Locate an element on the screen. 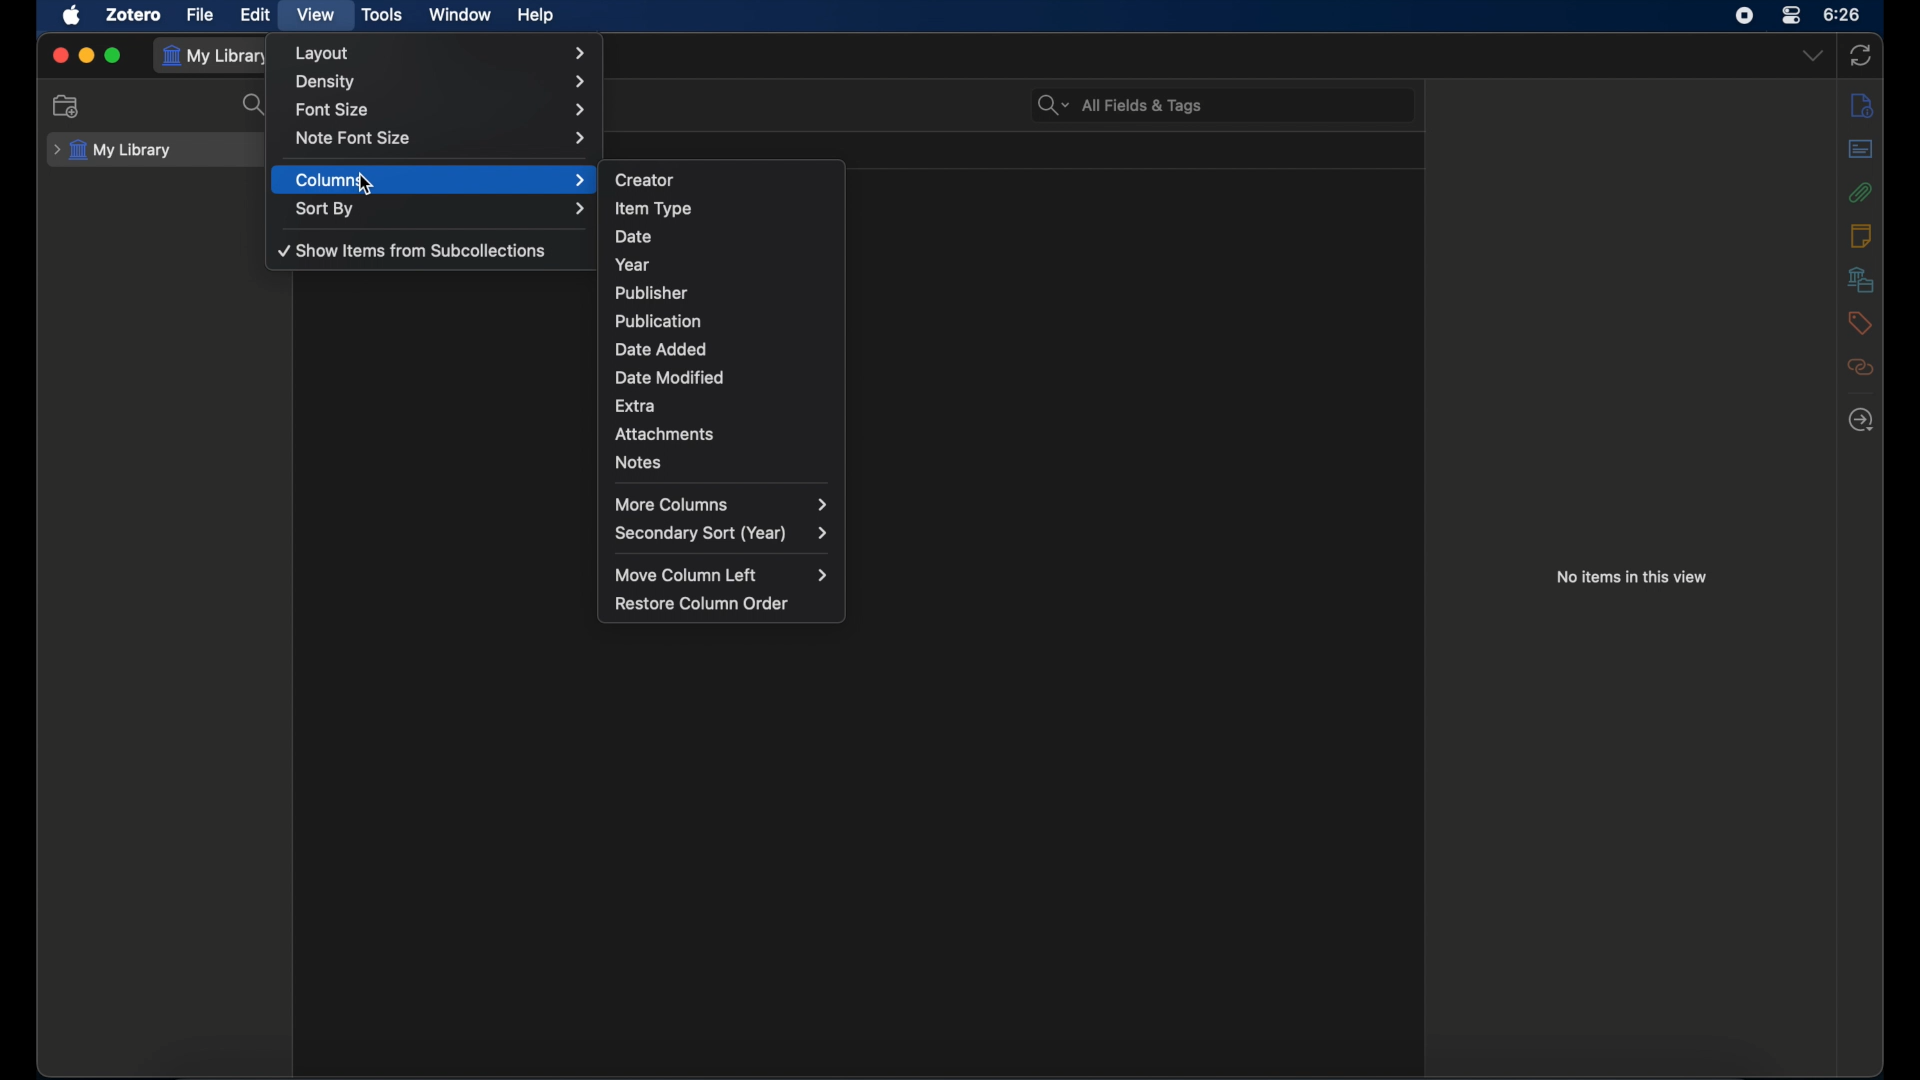 The image size is (1920, 1080). zotero is located at coordinates (134, 14).